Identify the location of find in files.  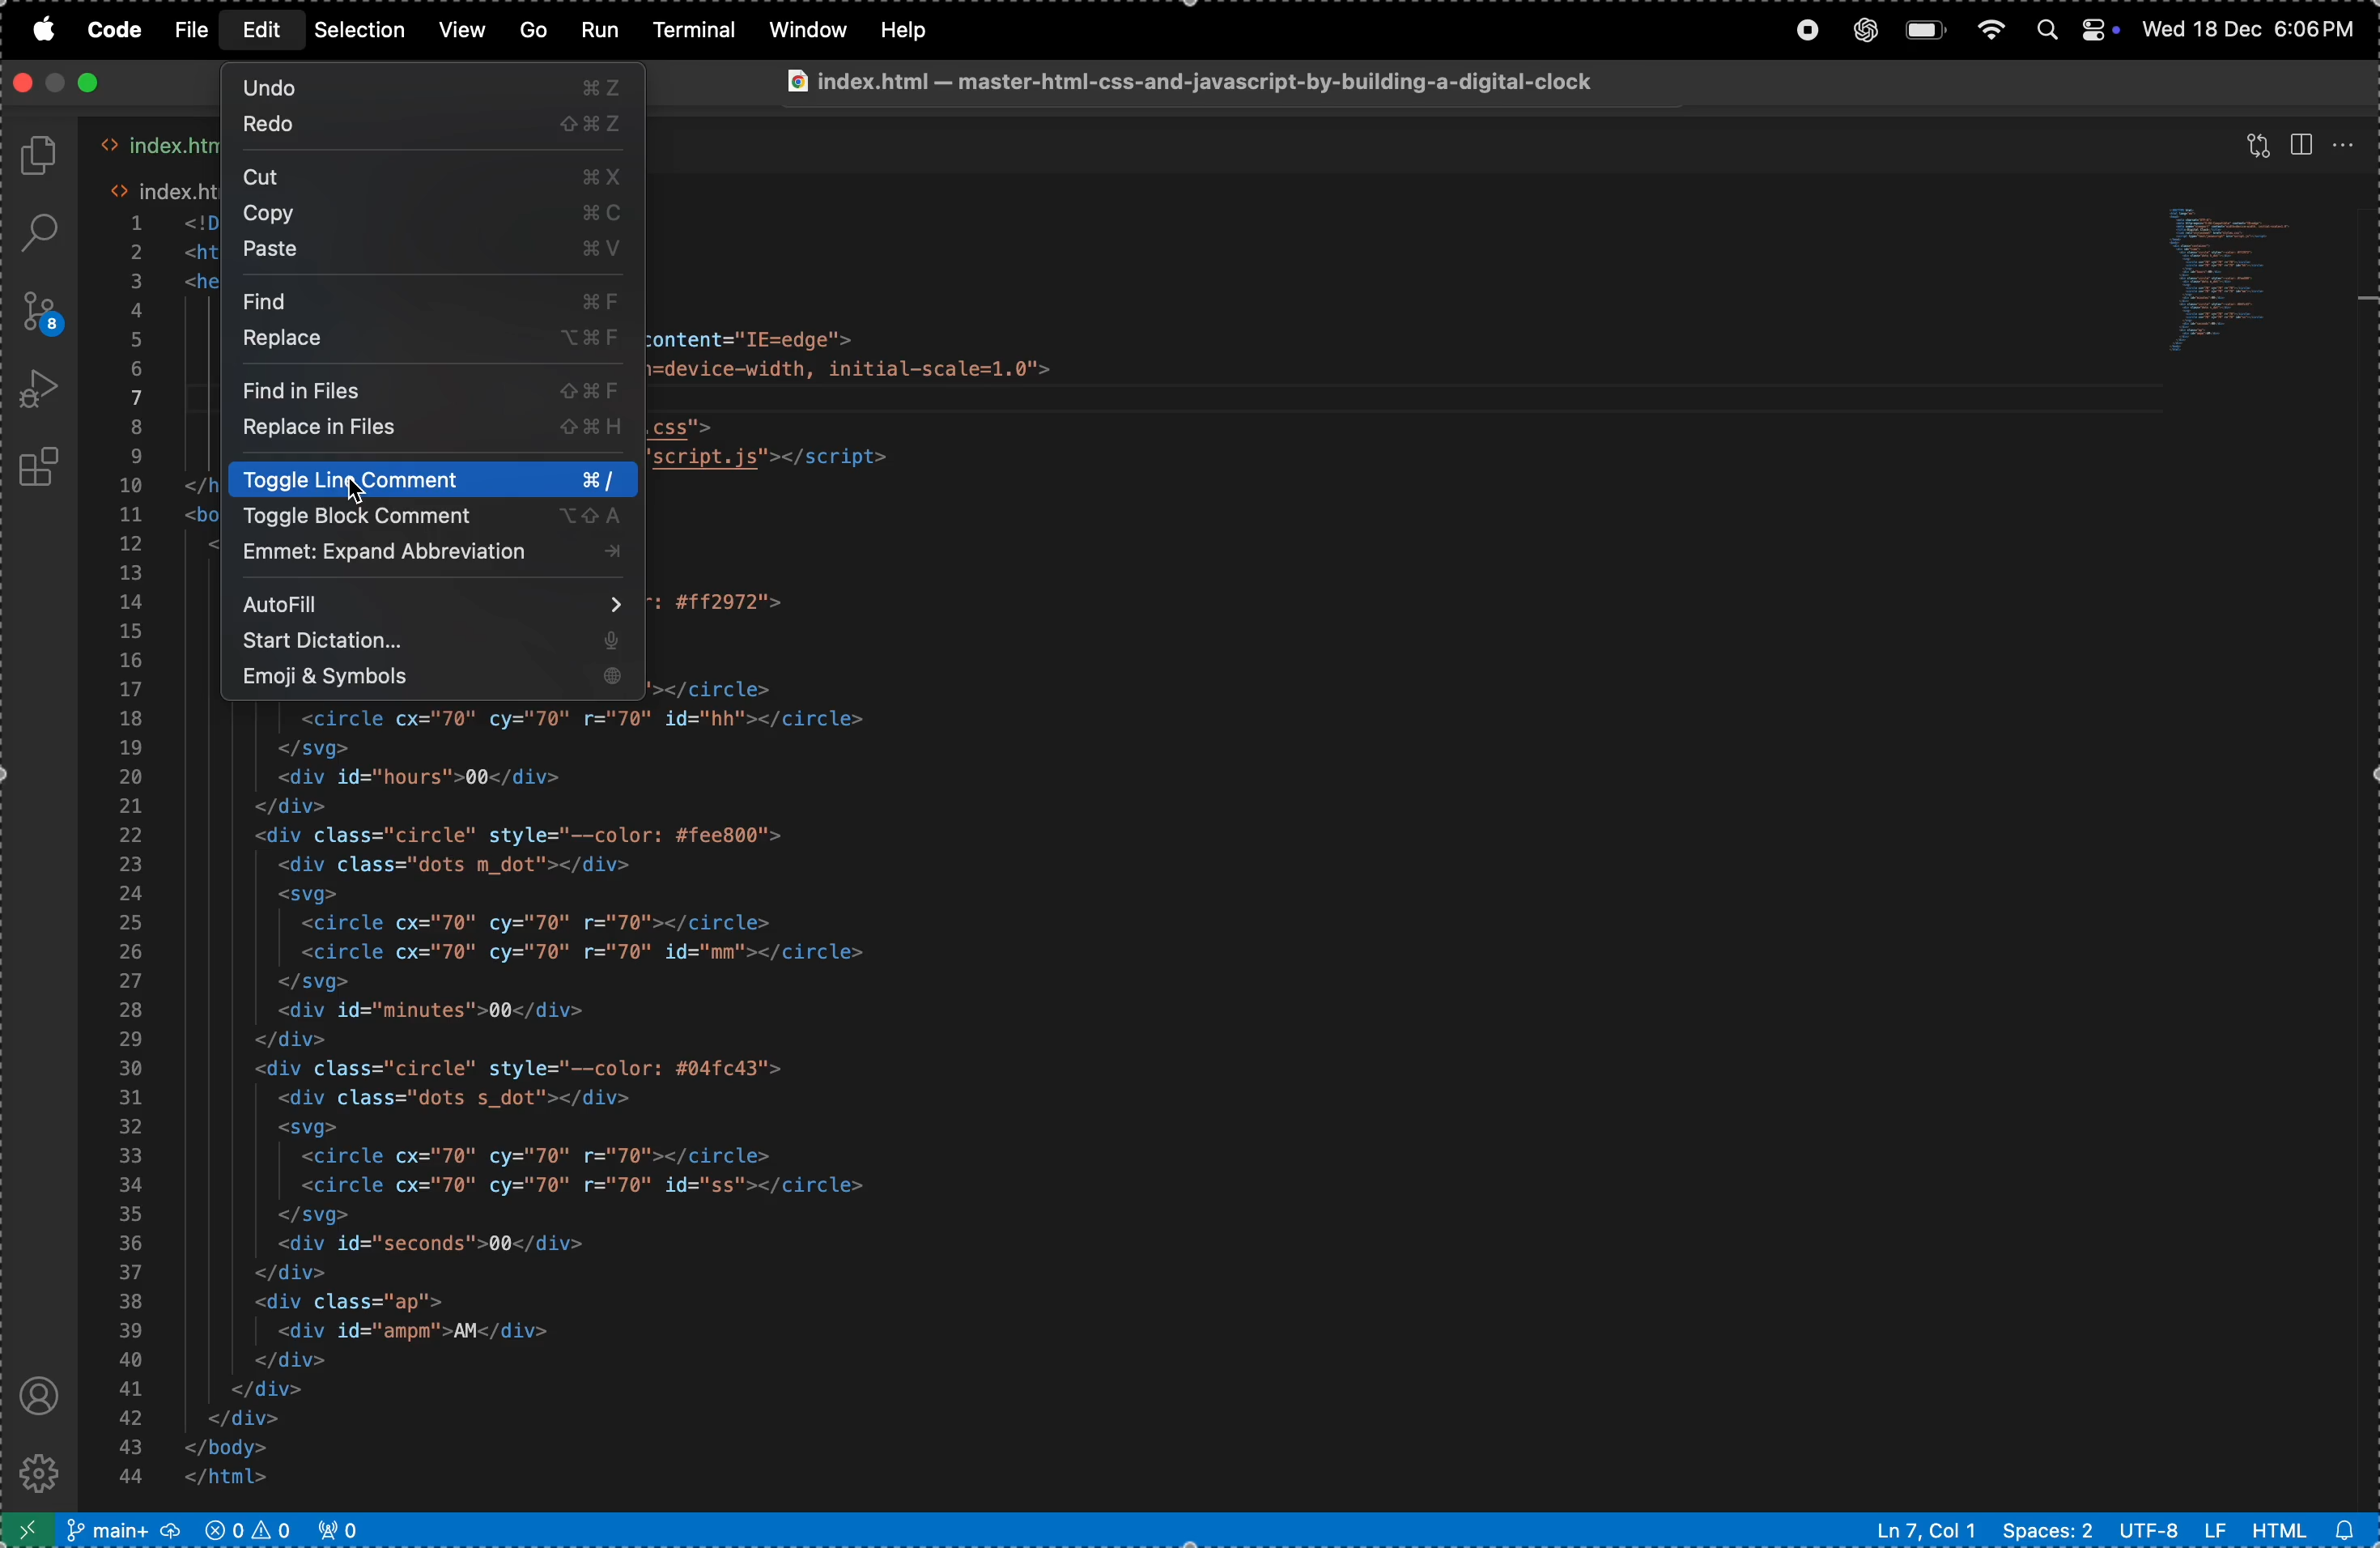
(427, 387).